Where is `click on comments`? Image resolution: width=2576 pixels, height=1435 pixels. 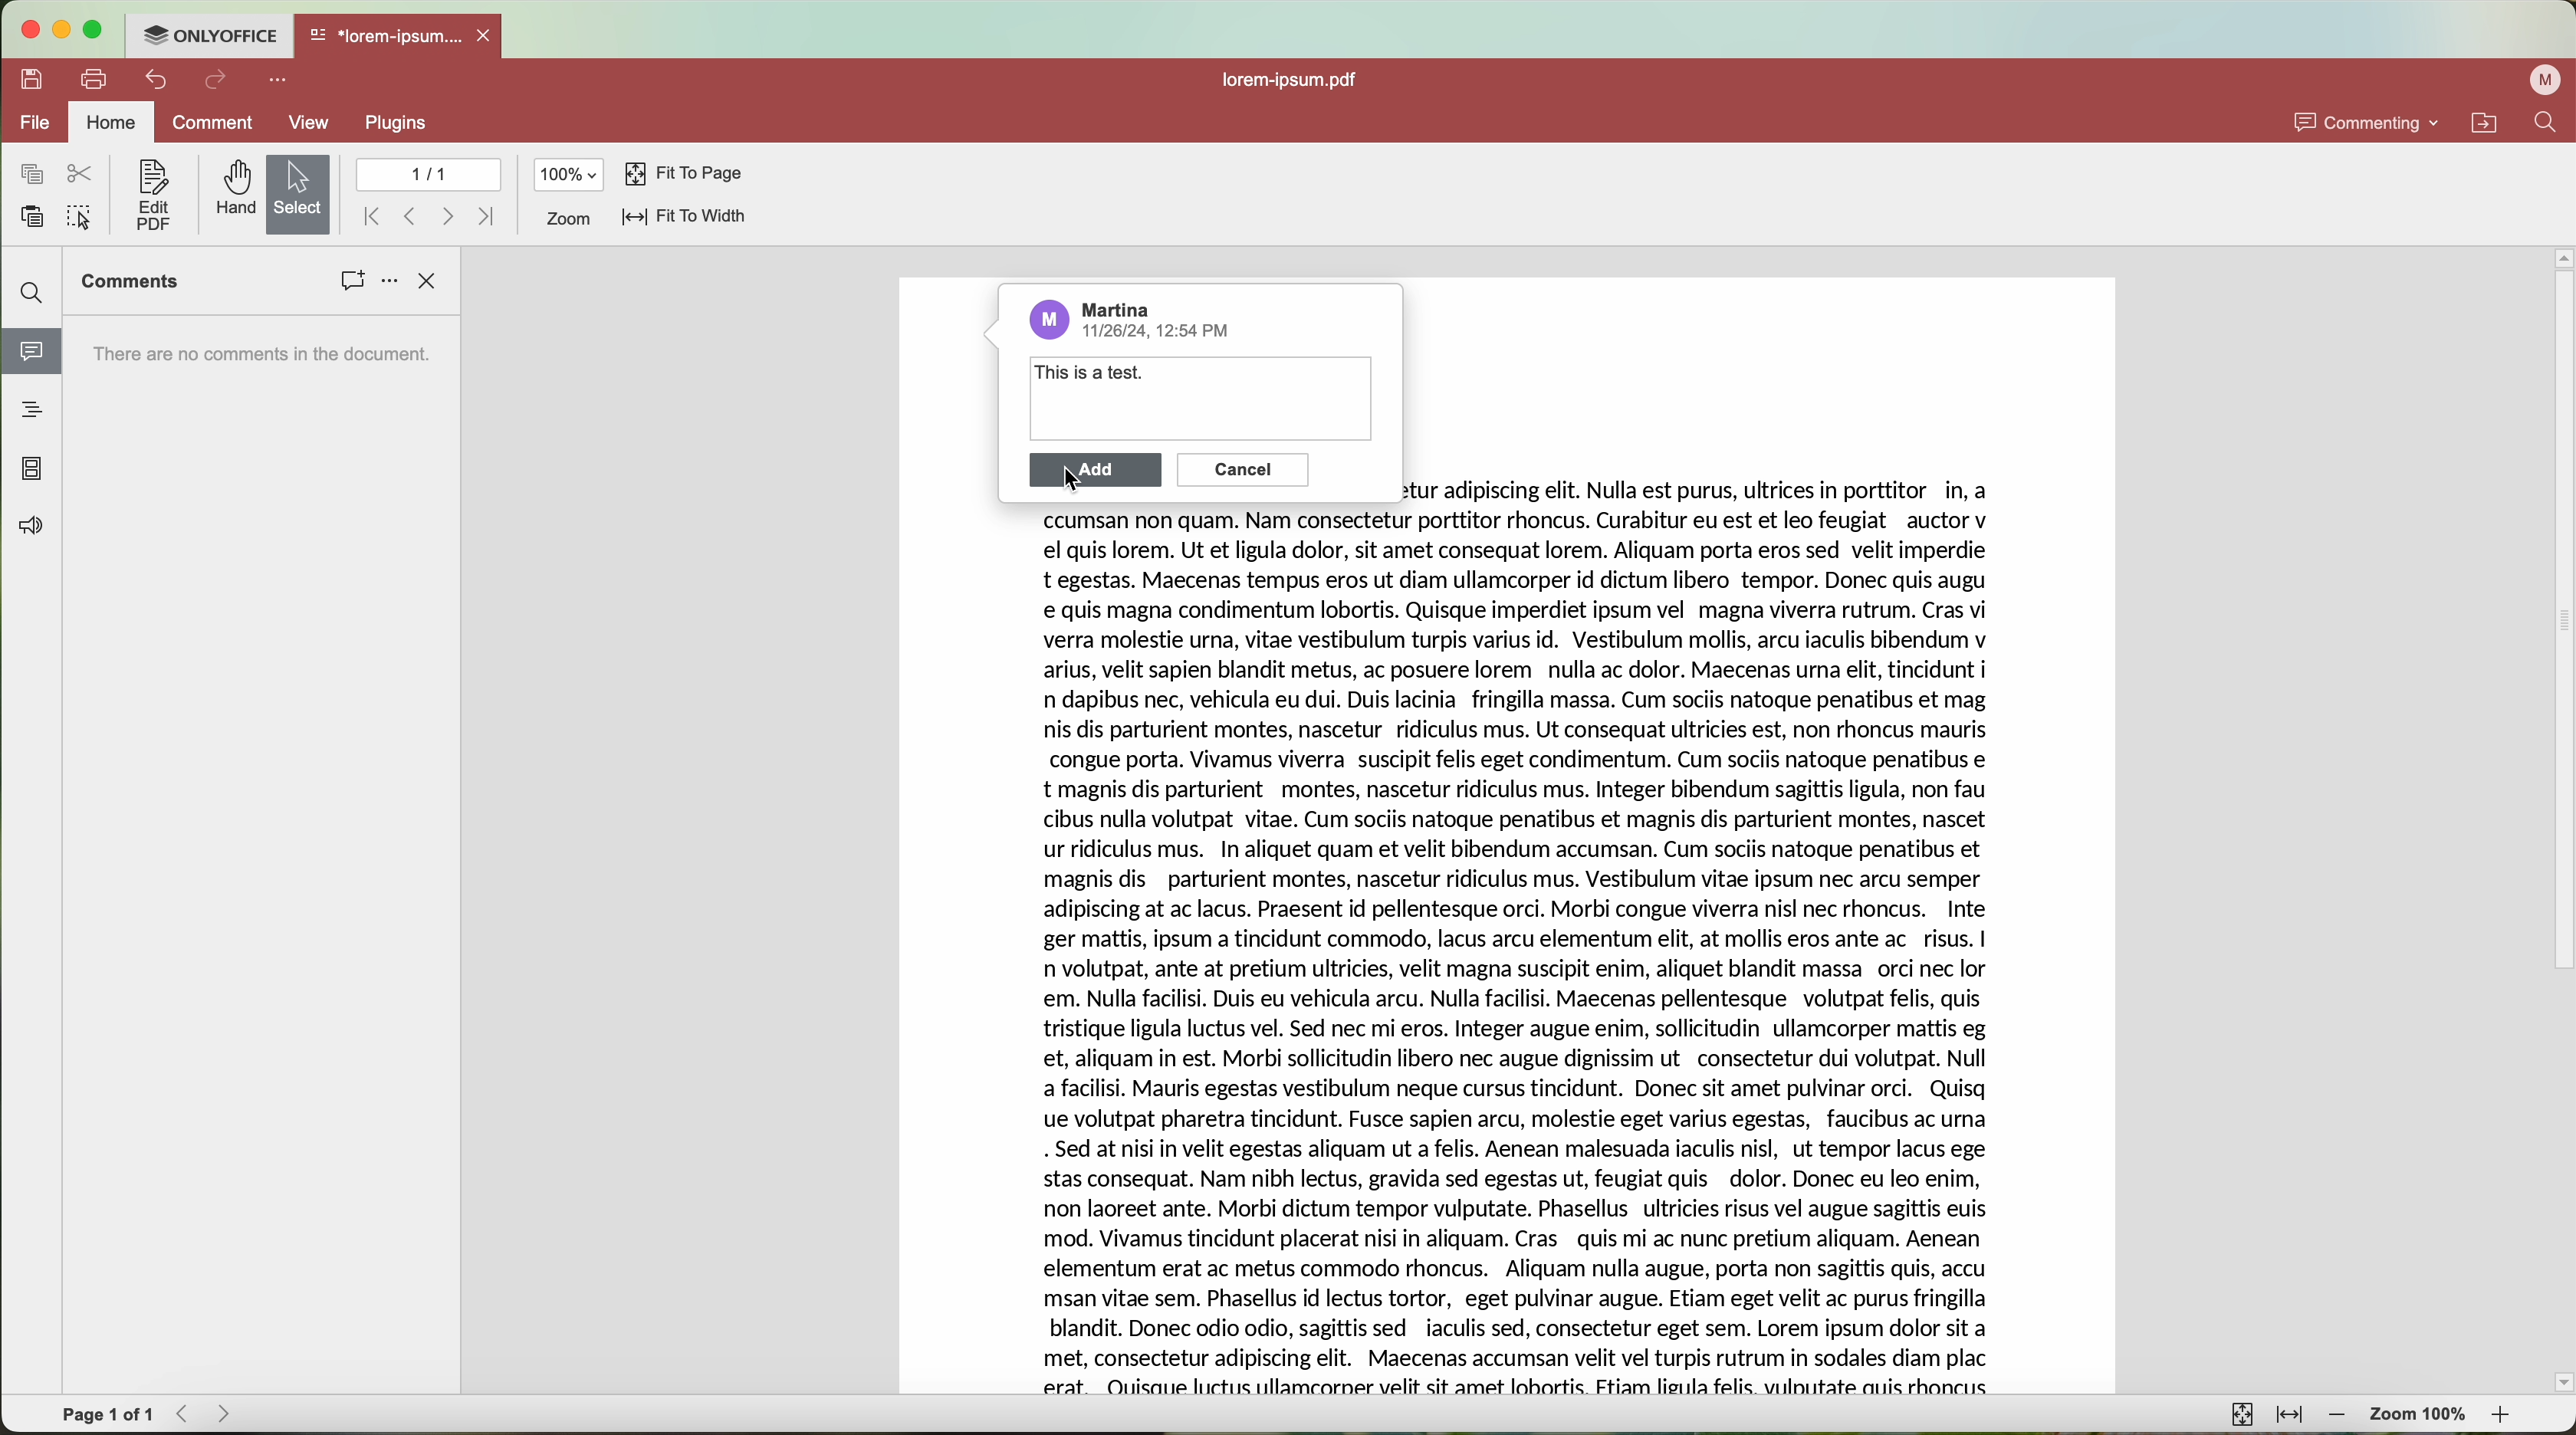
click on comments is located at coordinates (352, 283).